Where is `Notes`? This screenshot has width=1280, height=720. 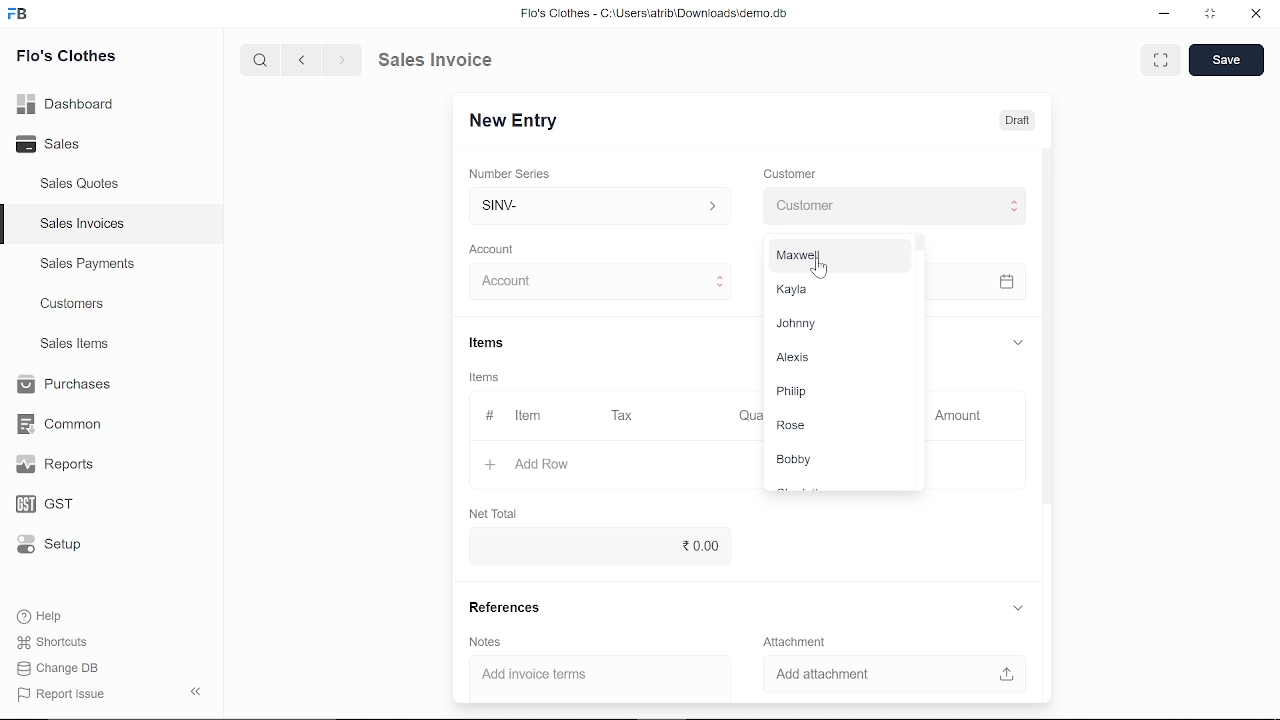
Notes is located at coordinates (483, 642).